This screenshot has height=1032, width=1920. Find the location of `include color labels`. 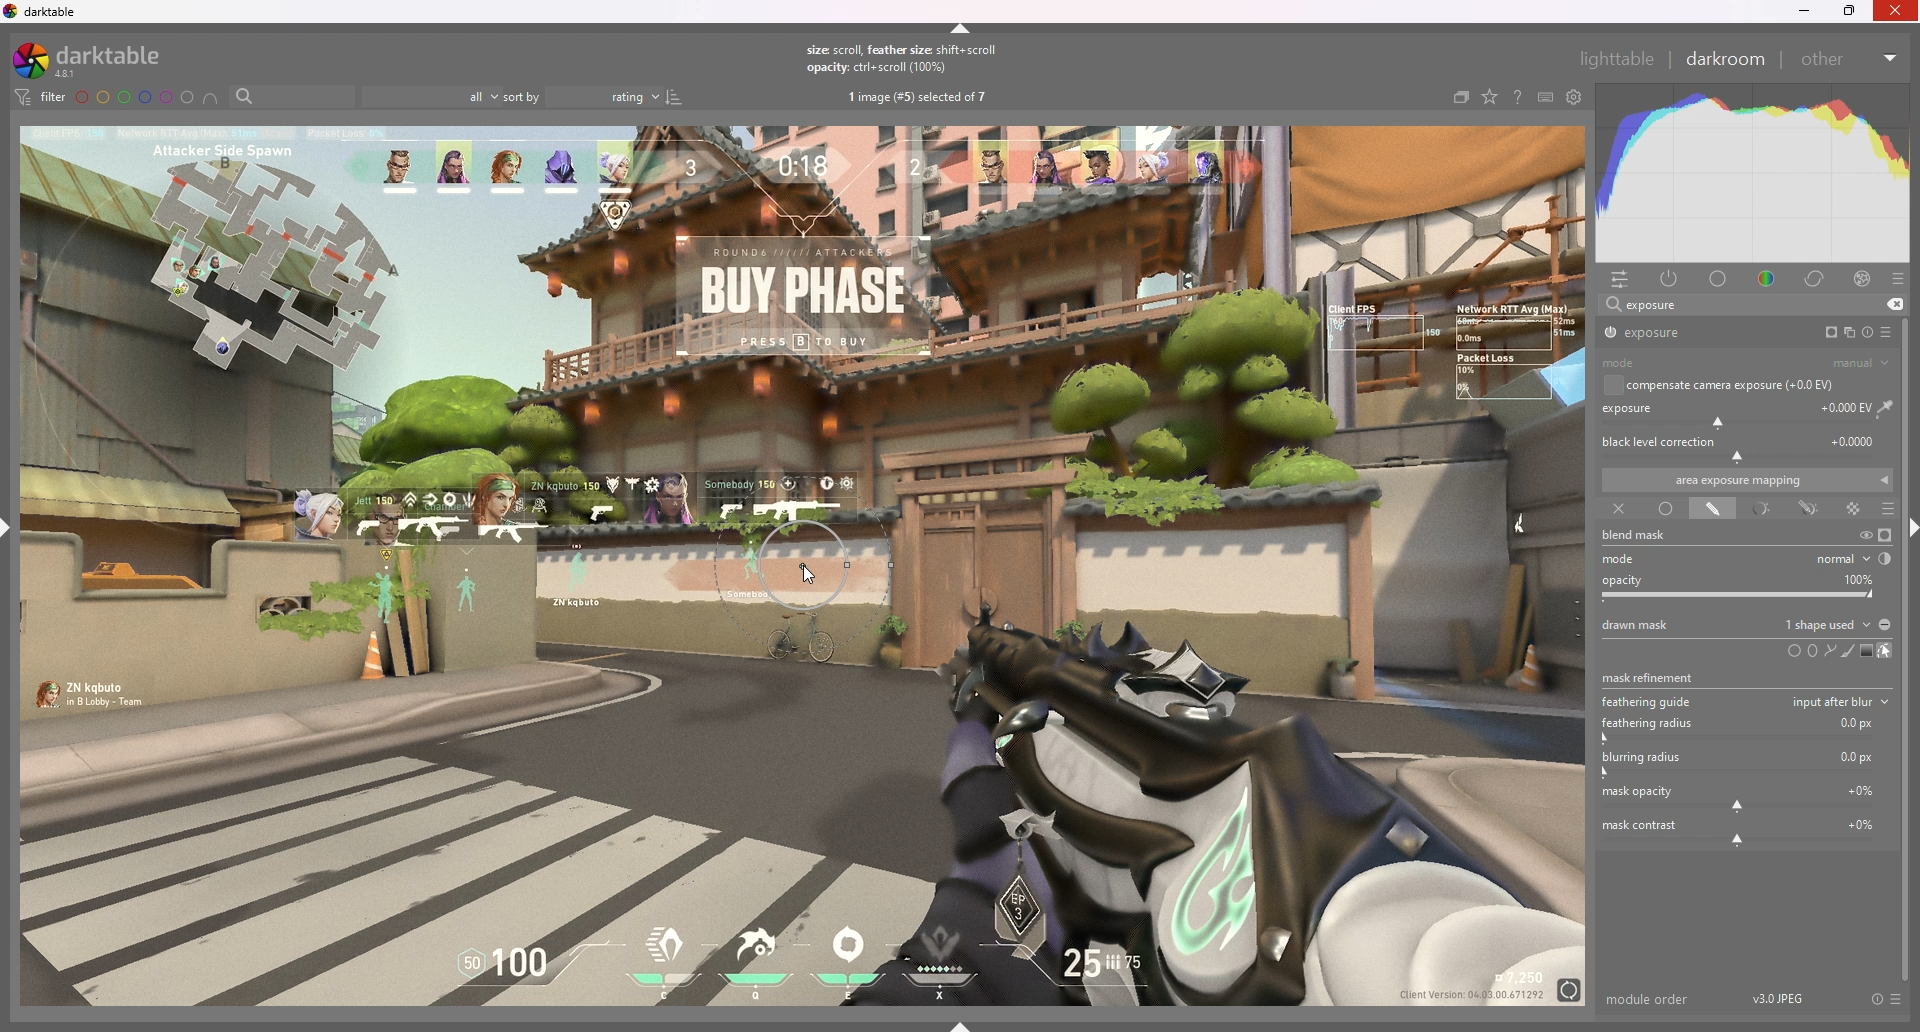

include color labels is located at coordinates (213, 98).